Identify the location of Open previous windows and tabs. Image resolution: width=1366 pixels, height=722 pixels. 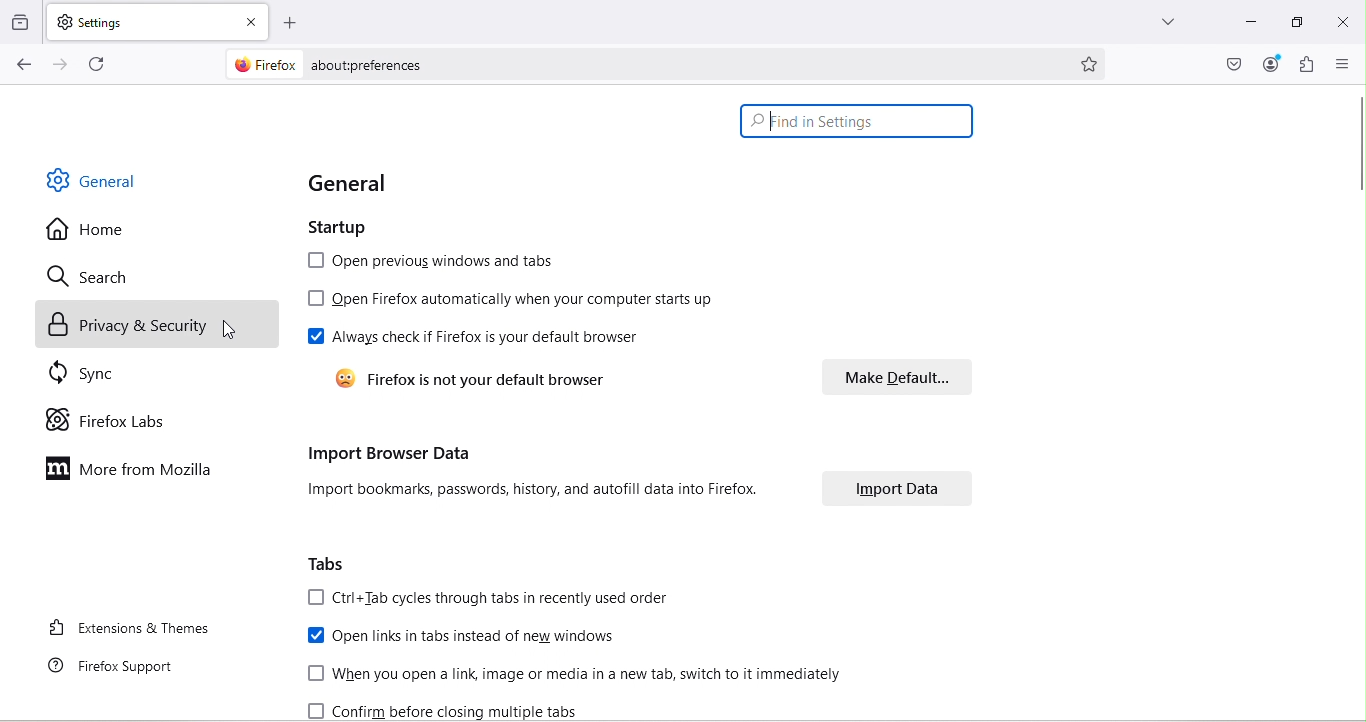
(434, 262).